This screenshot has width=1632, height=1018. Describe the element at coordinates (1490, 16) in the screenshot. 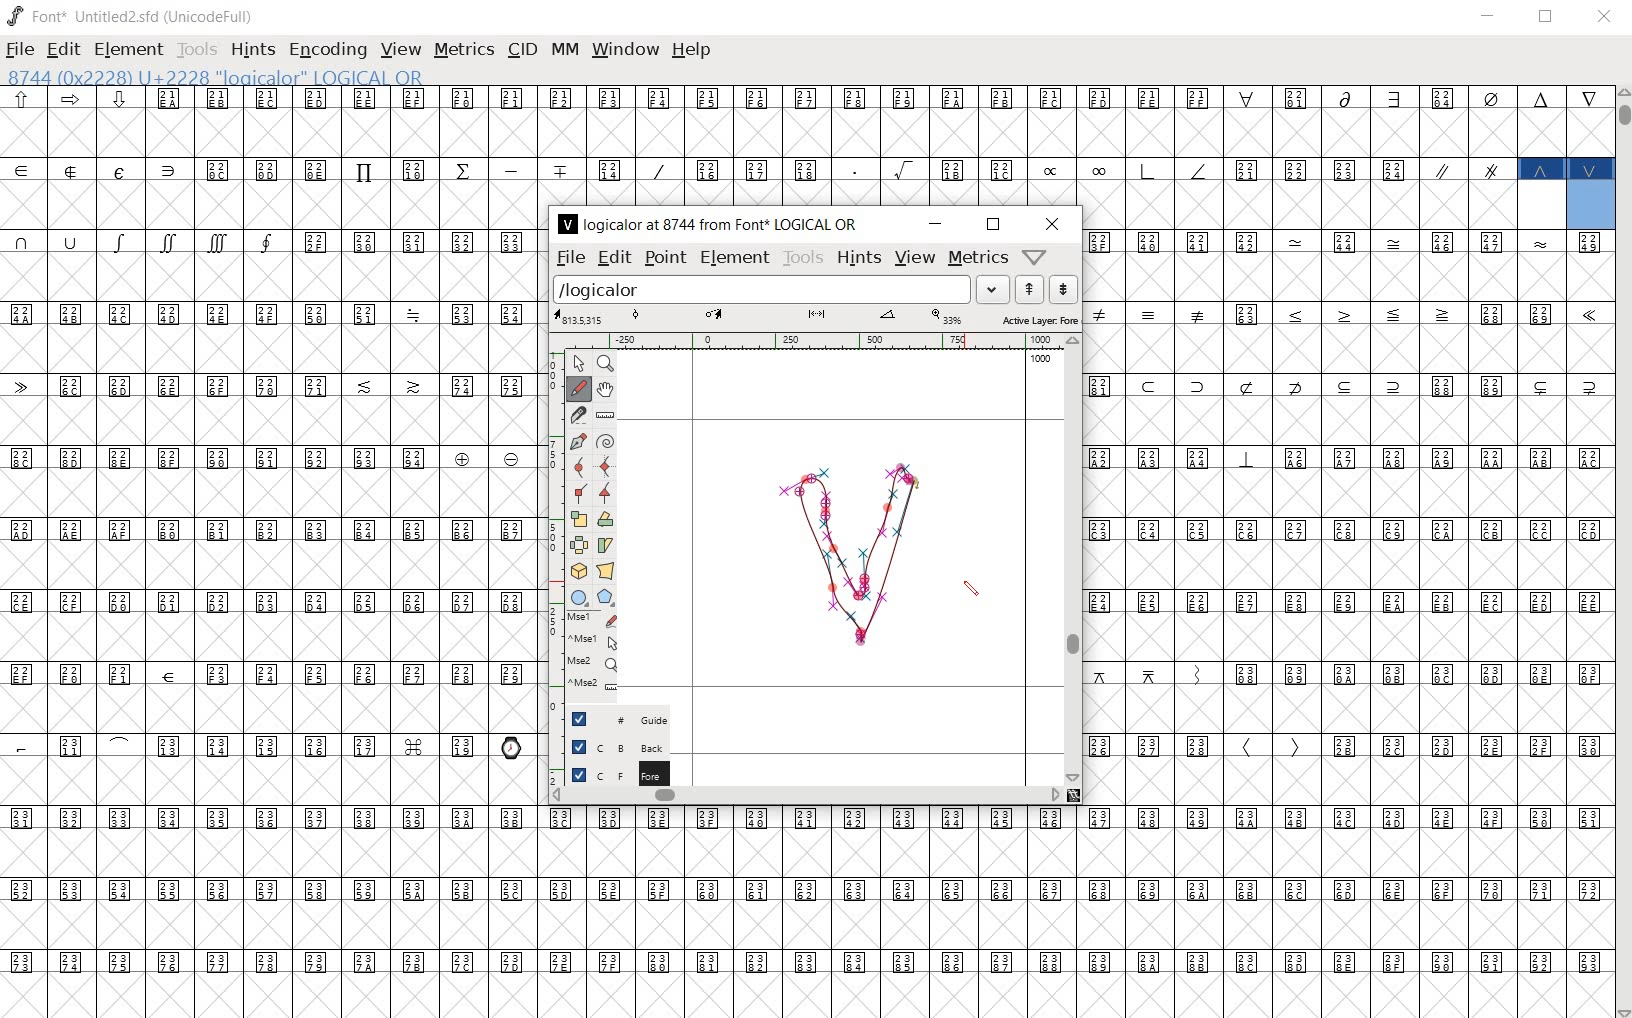

I see `minimize` at that location.